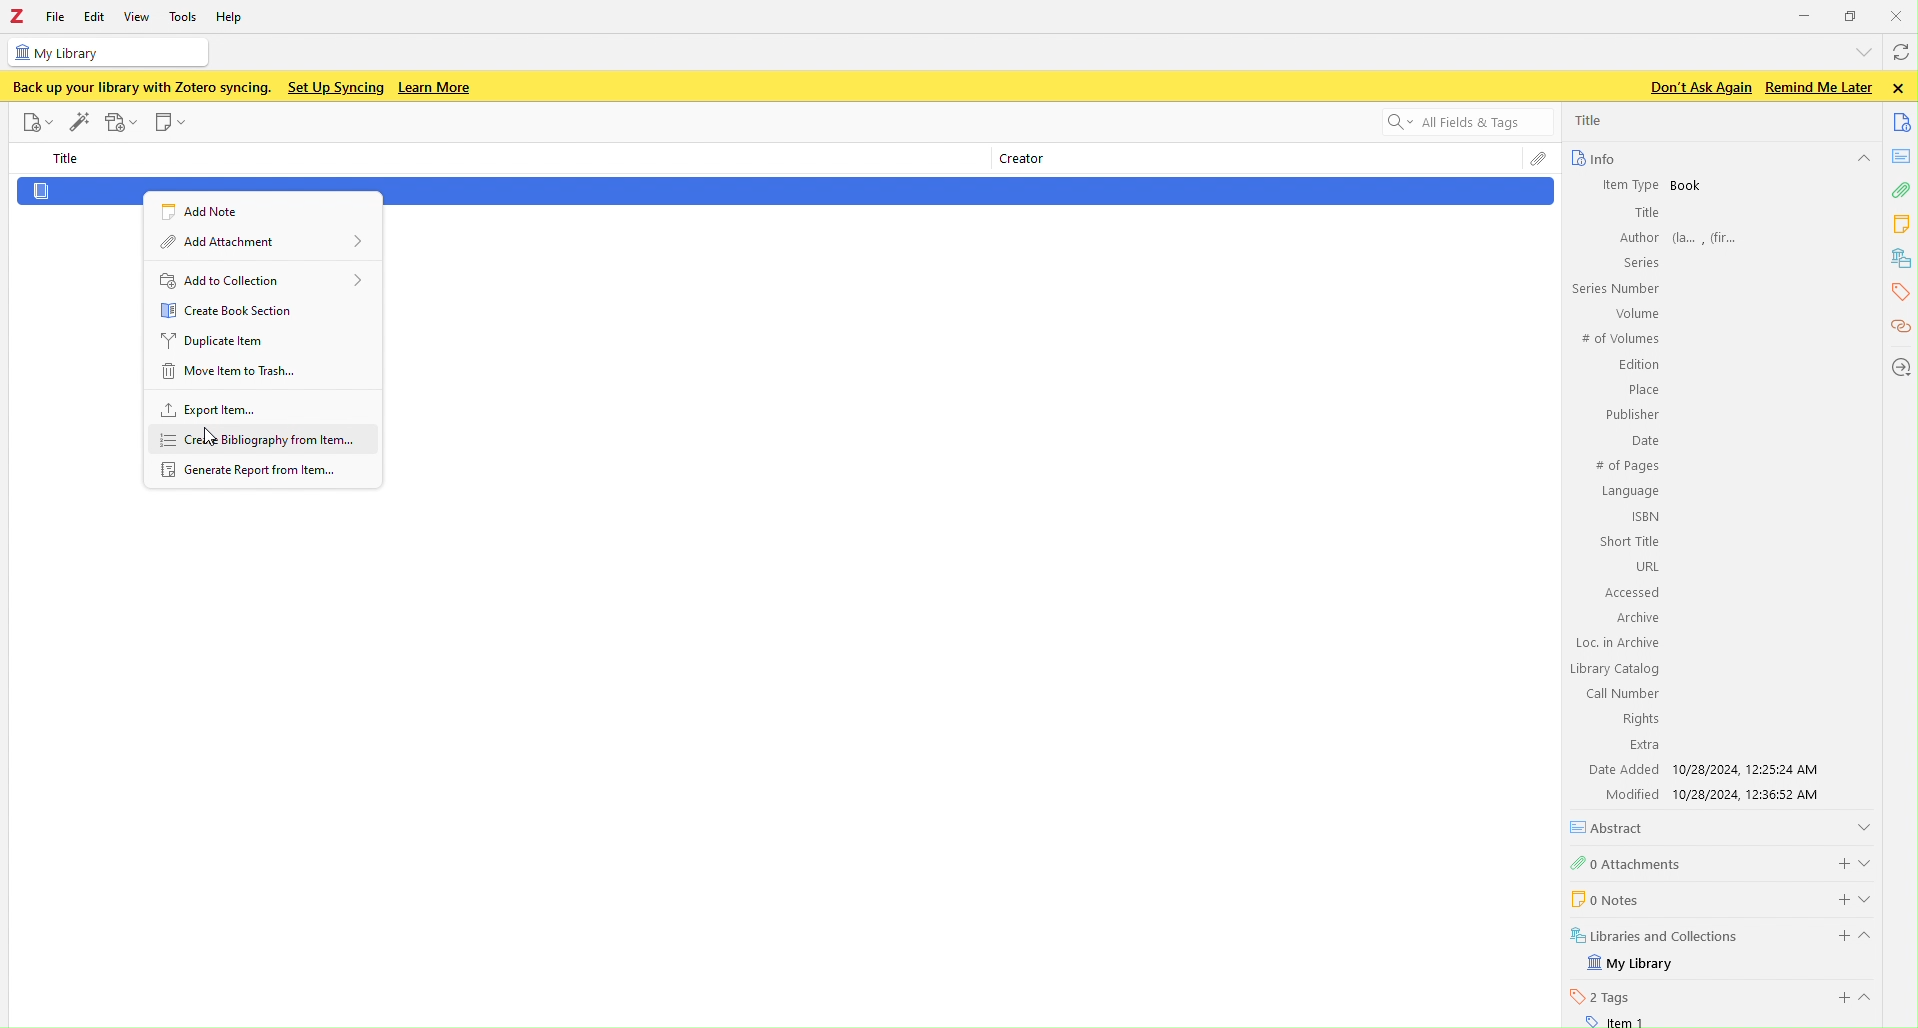 The height and width of the screenshot is (1028, 1918). What do you see at coordinates (1634, 313) in the screenshot?
I see `‘Volume` at bounding box center [1634, 313].